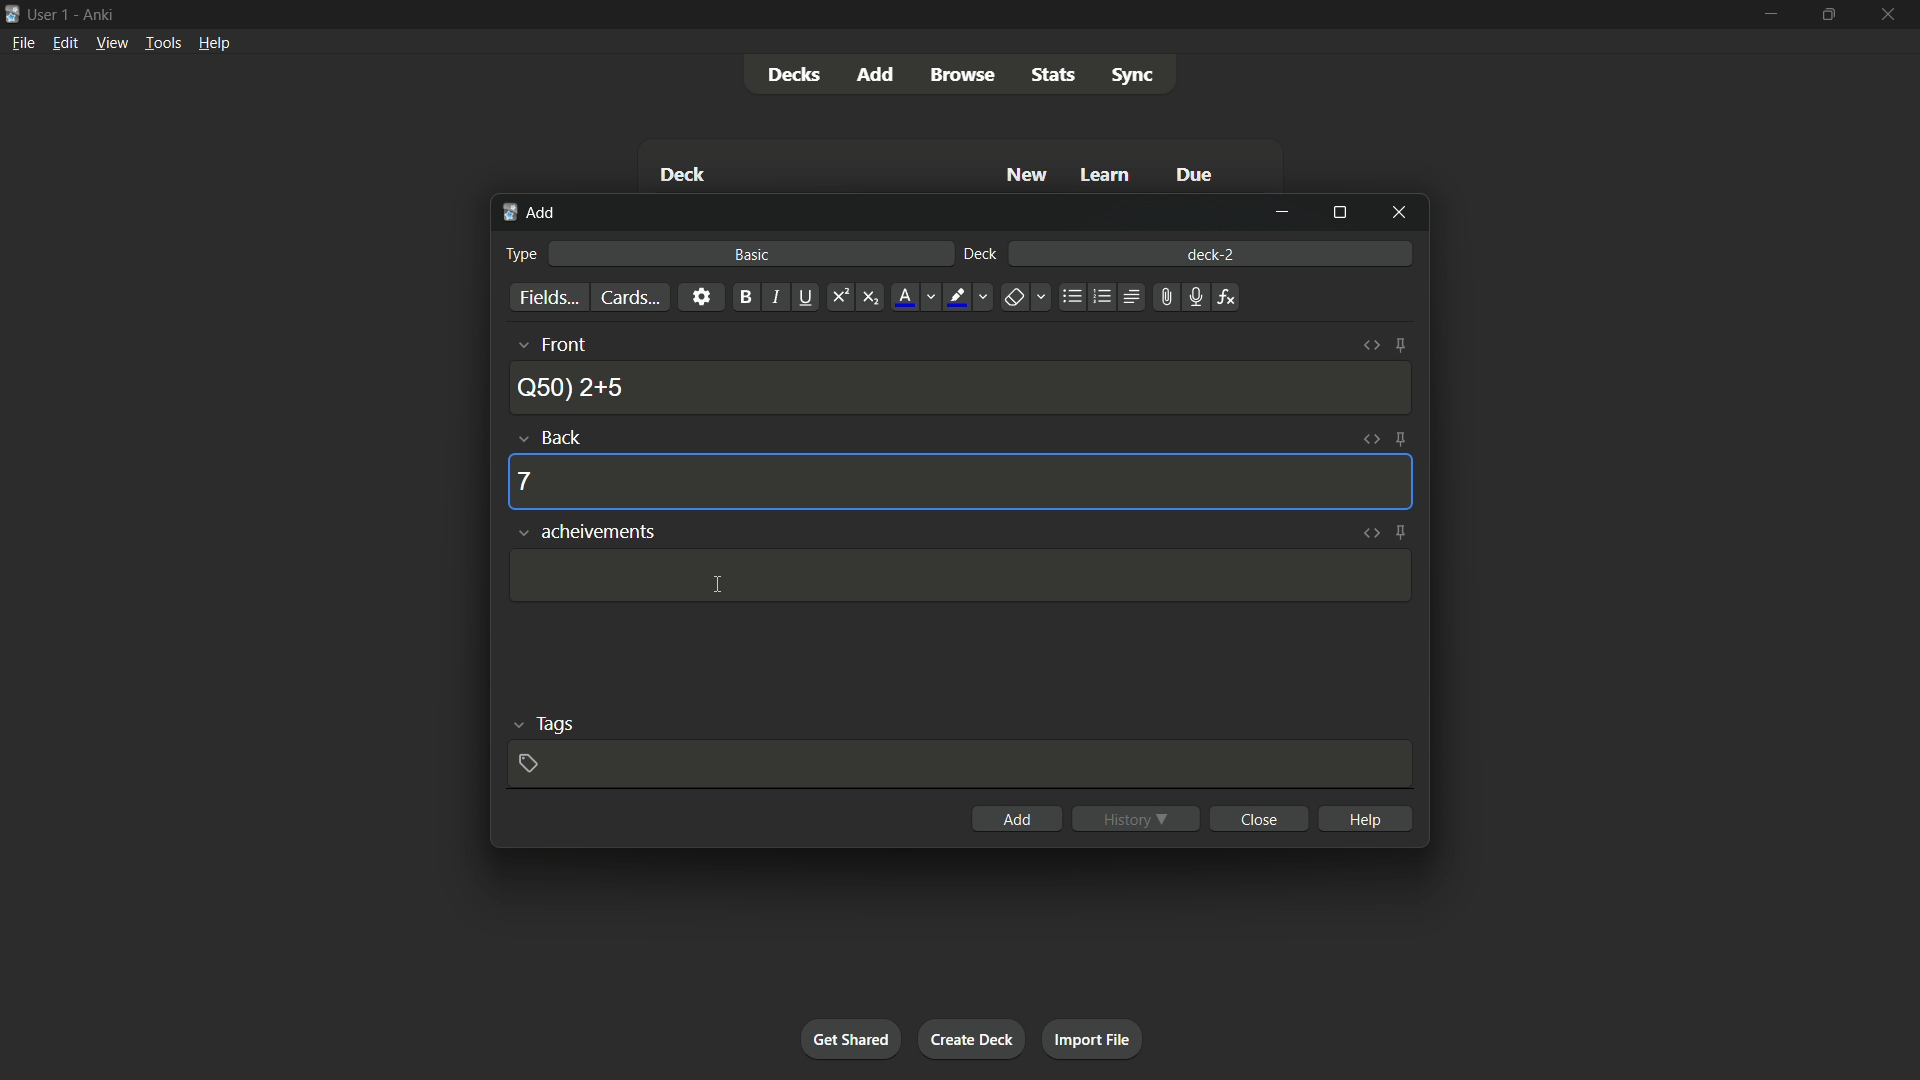 The image size is (1920, 1080). I want to click on 7, so click(526, 481).